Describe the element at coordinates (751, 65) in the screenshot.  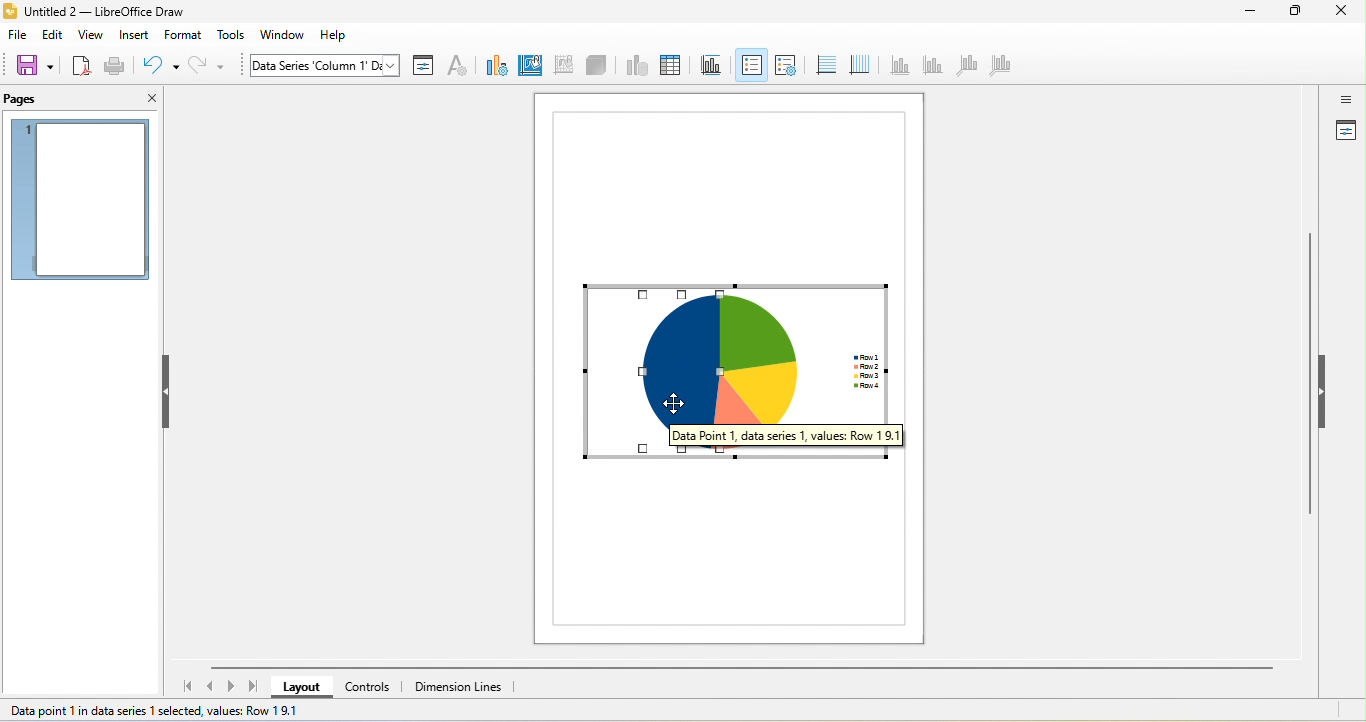
I see `legend on/ off` at that location.